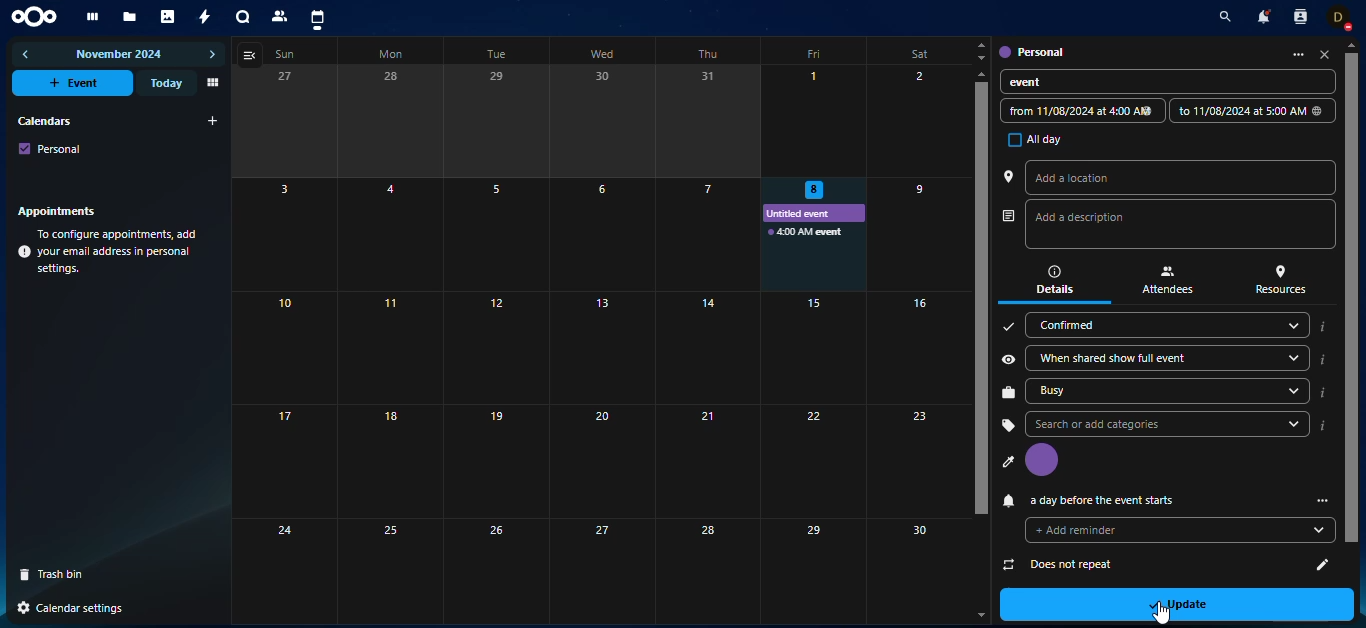  I want to click on drop down, so click(1289, 391).